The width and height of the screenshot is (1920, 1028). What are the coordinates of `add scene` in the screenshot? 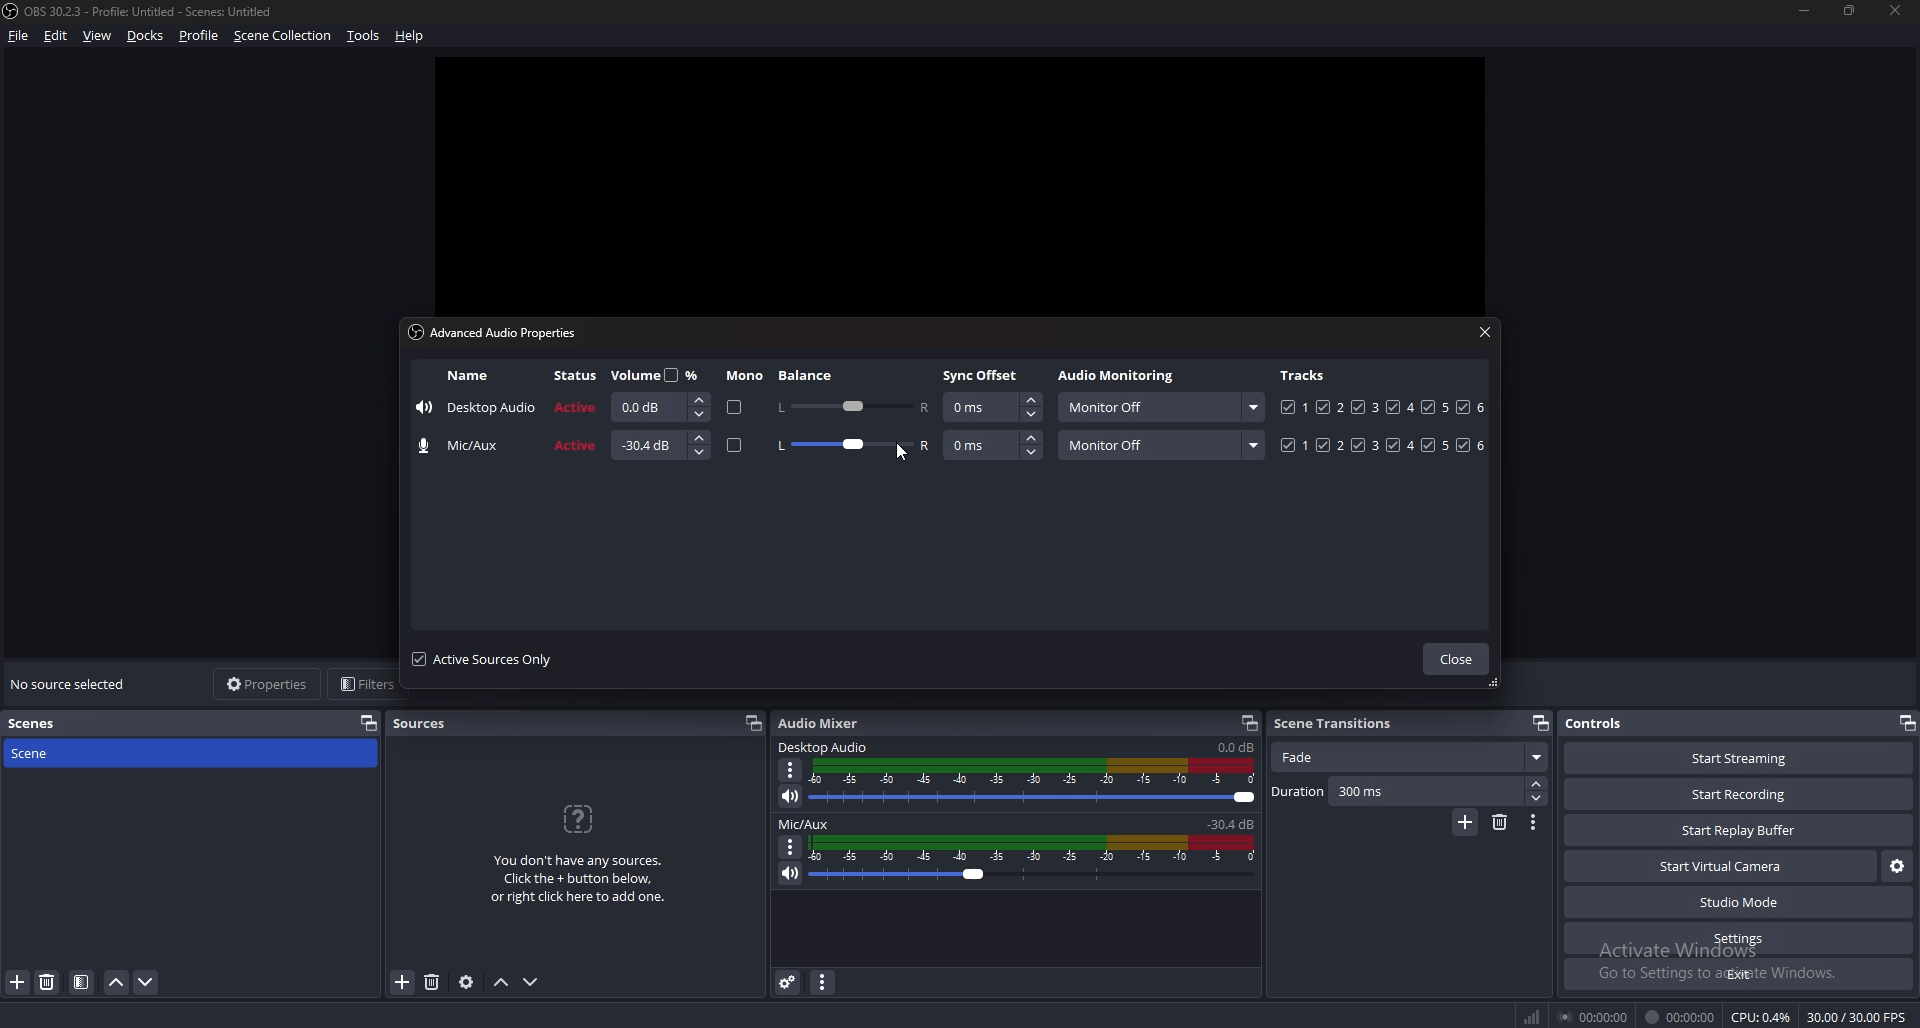 It's located at (1465, 823).